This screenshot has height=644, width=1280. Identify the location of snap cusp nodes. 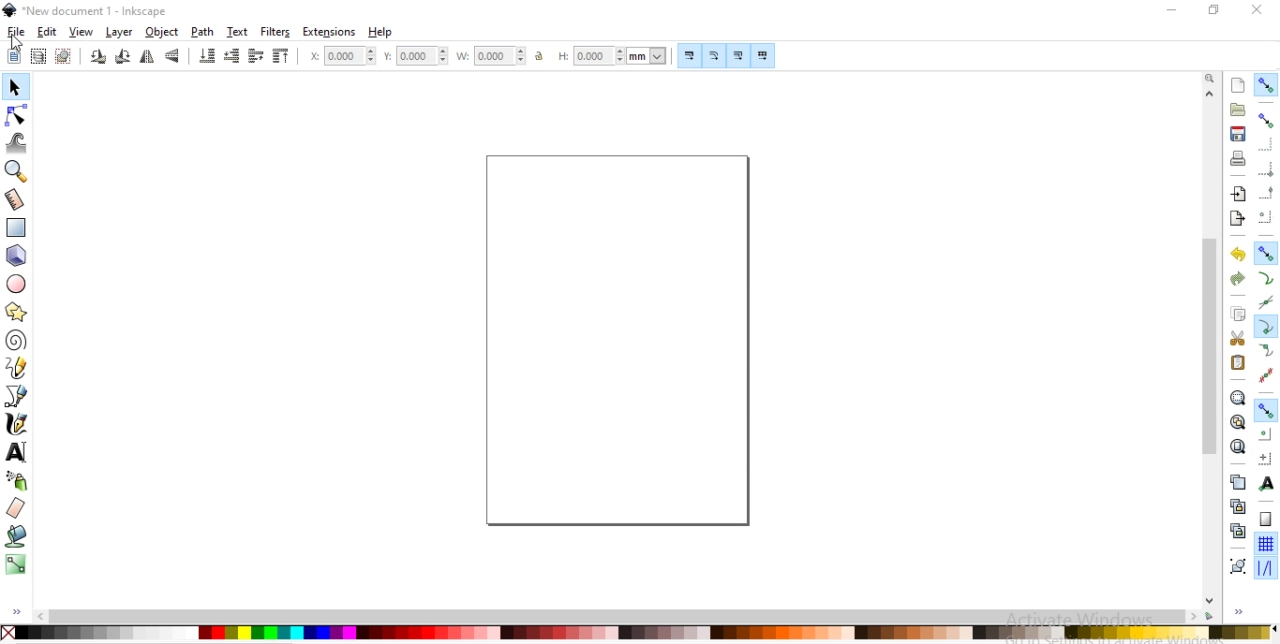
(1265, 328).